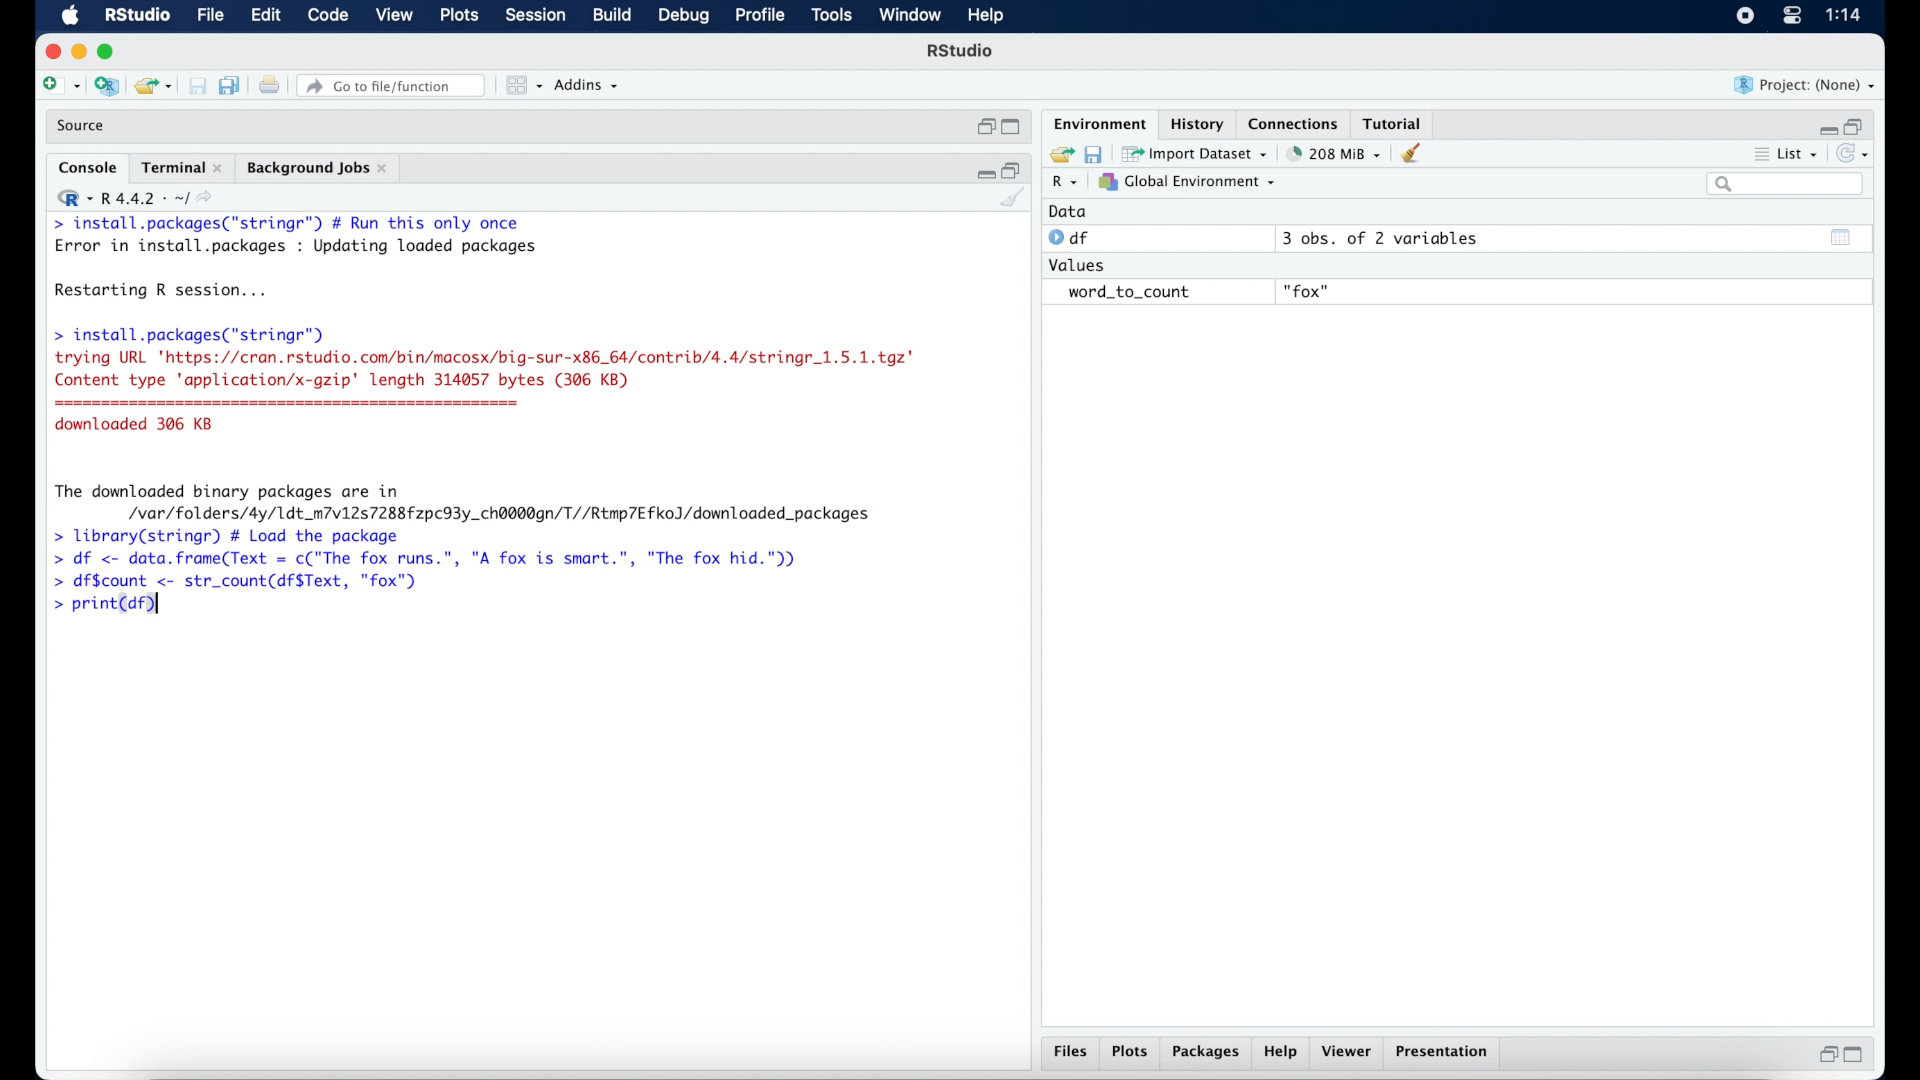  I want to click on help, so click(1283, 1053).